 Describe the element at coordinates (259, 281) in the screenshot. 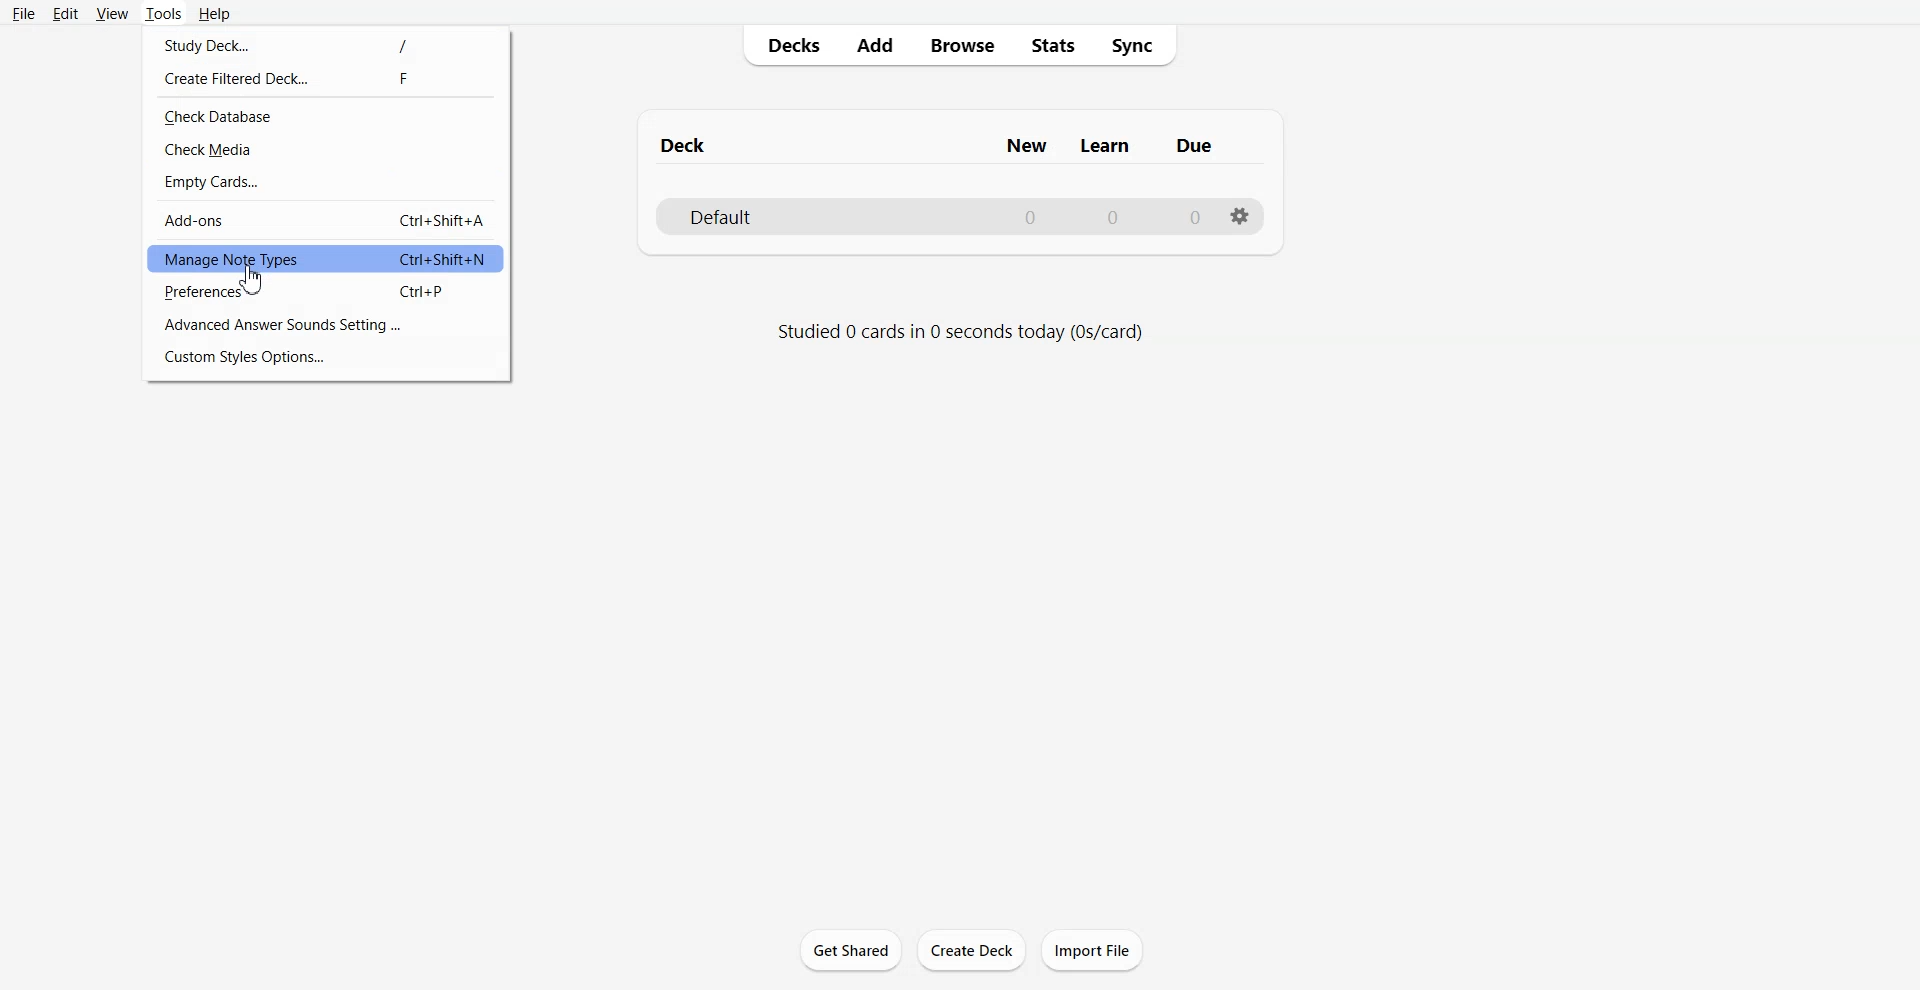

I see `cursor` at that location.